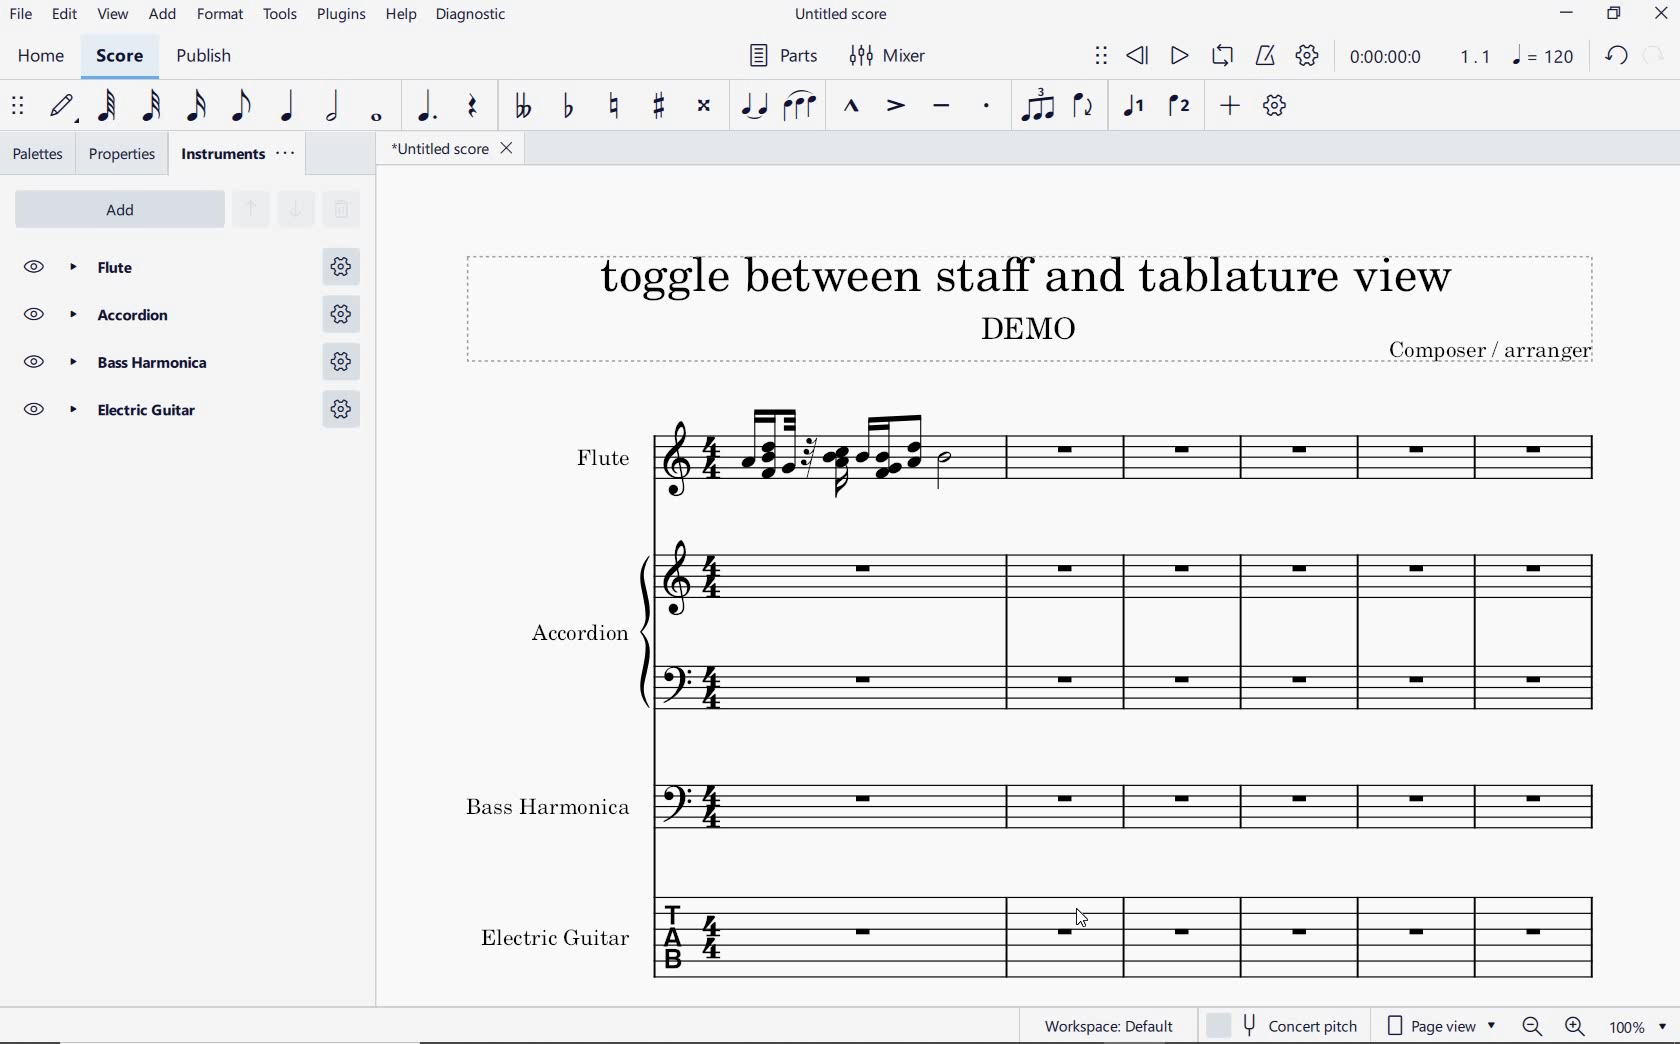 This screenshot has width=1680, height=1044. What do you see at coordinates (1612, 15) in the screenshot?
I see `RESTORE DOWN` at bounding box center [1612, 15].